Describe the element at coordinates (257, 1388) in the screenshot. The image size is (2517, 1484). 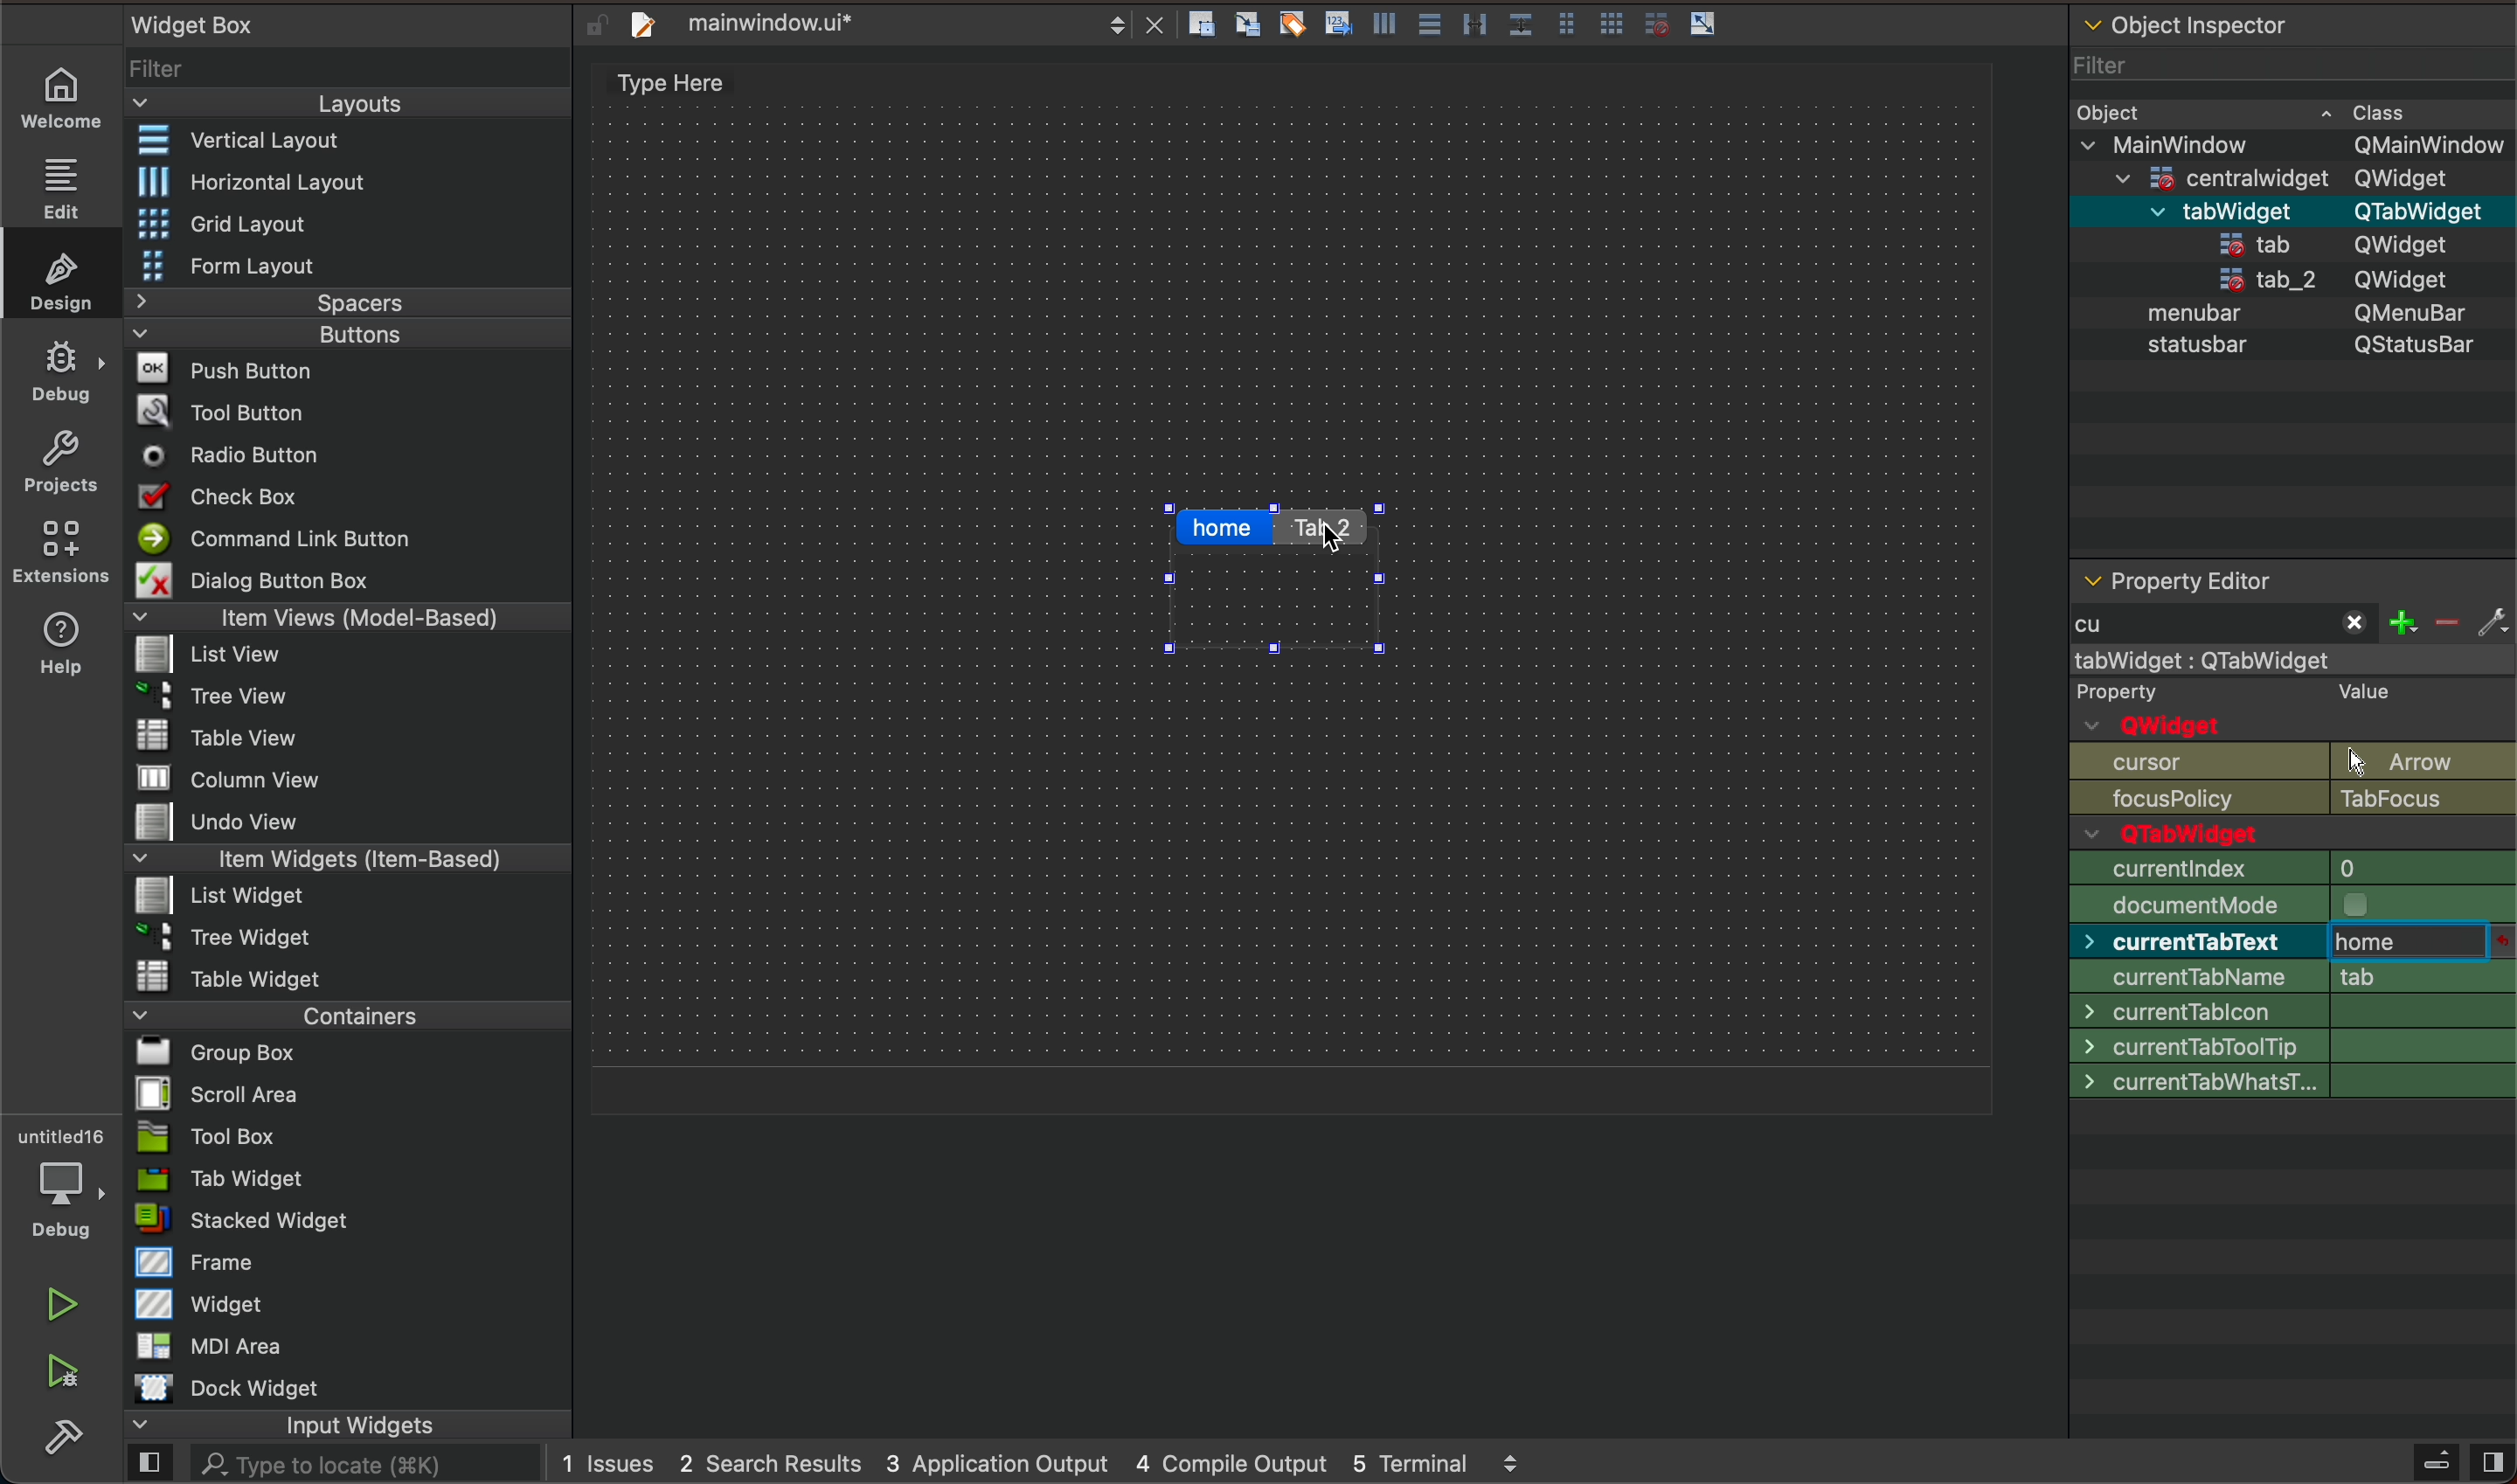
I see `Dock widget` at that location.